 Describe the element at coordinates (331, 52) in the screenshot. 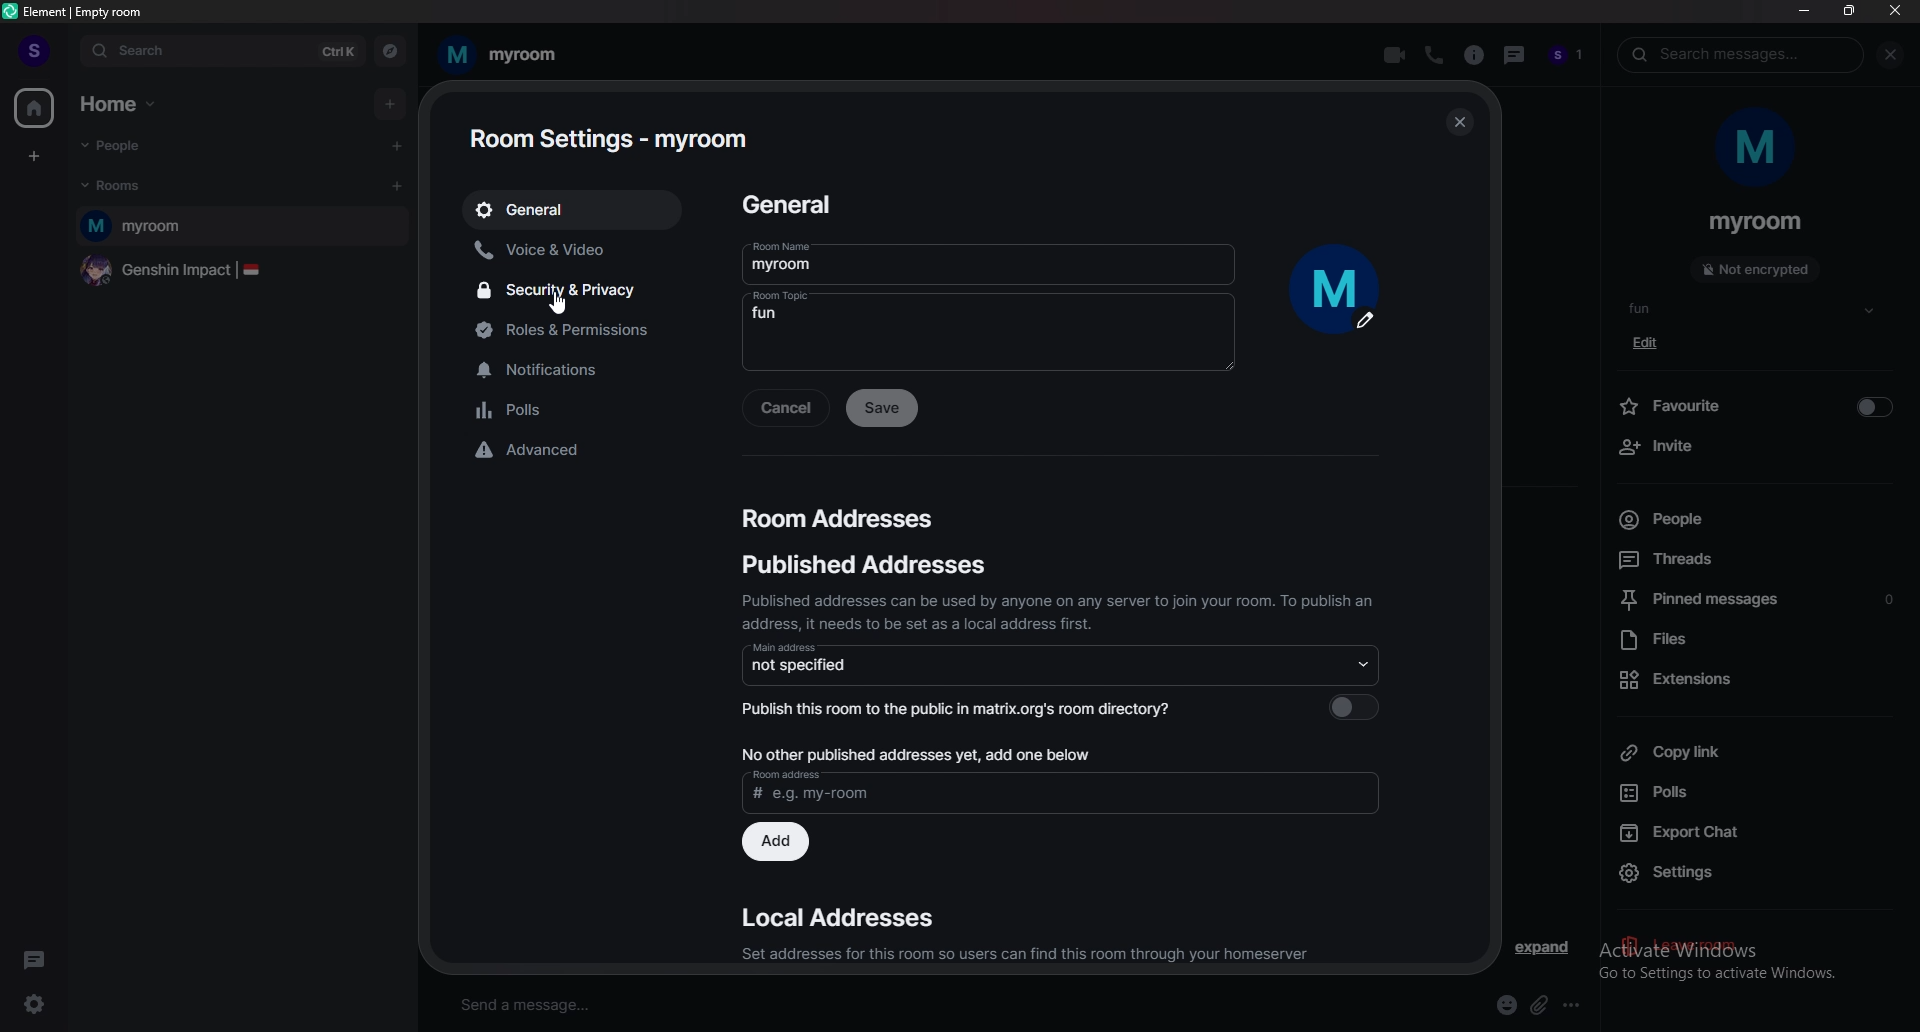

I see `ctrl k` at that location.